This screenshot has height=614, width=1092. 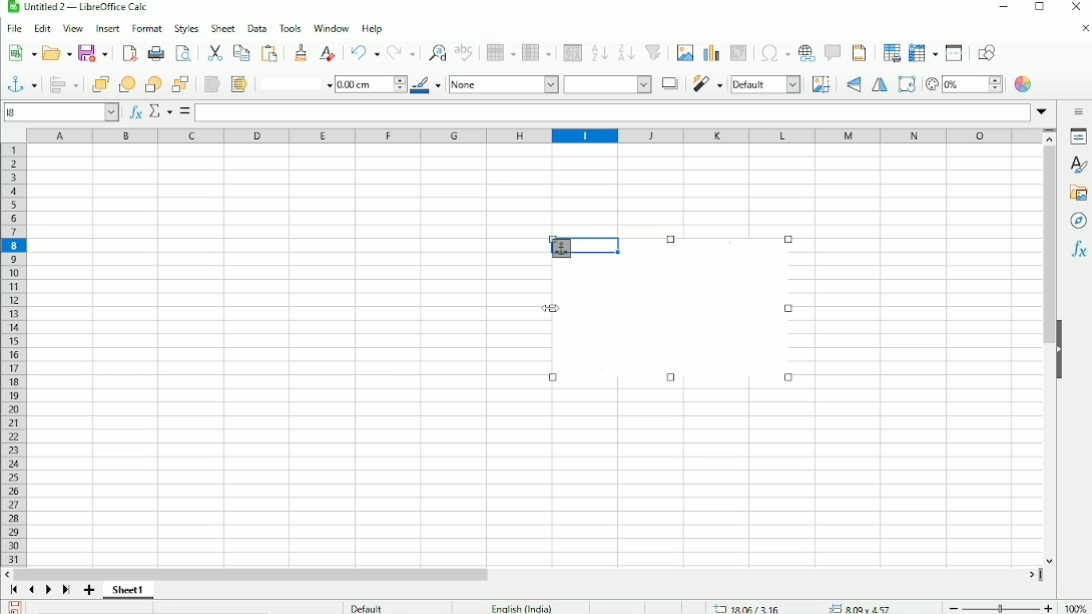 I want to click on Add sheet, so click(x=90, y=590).